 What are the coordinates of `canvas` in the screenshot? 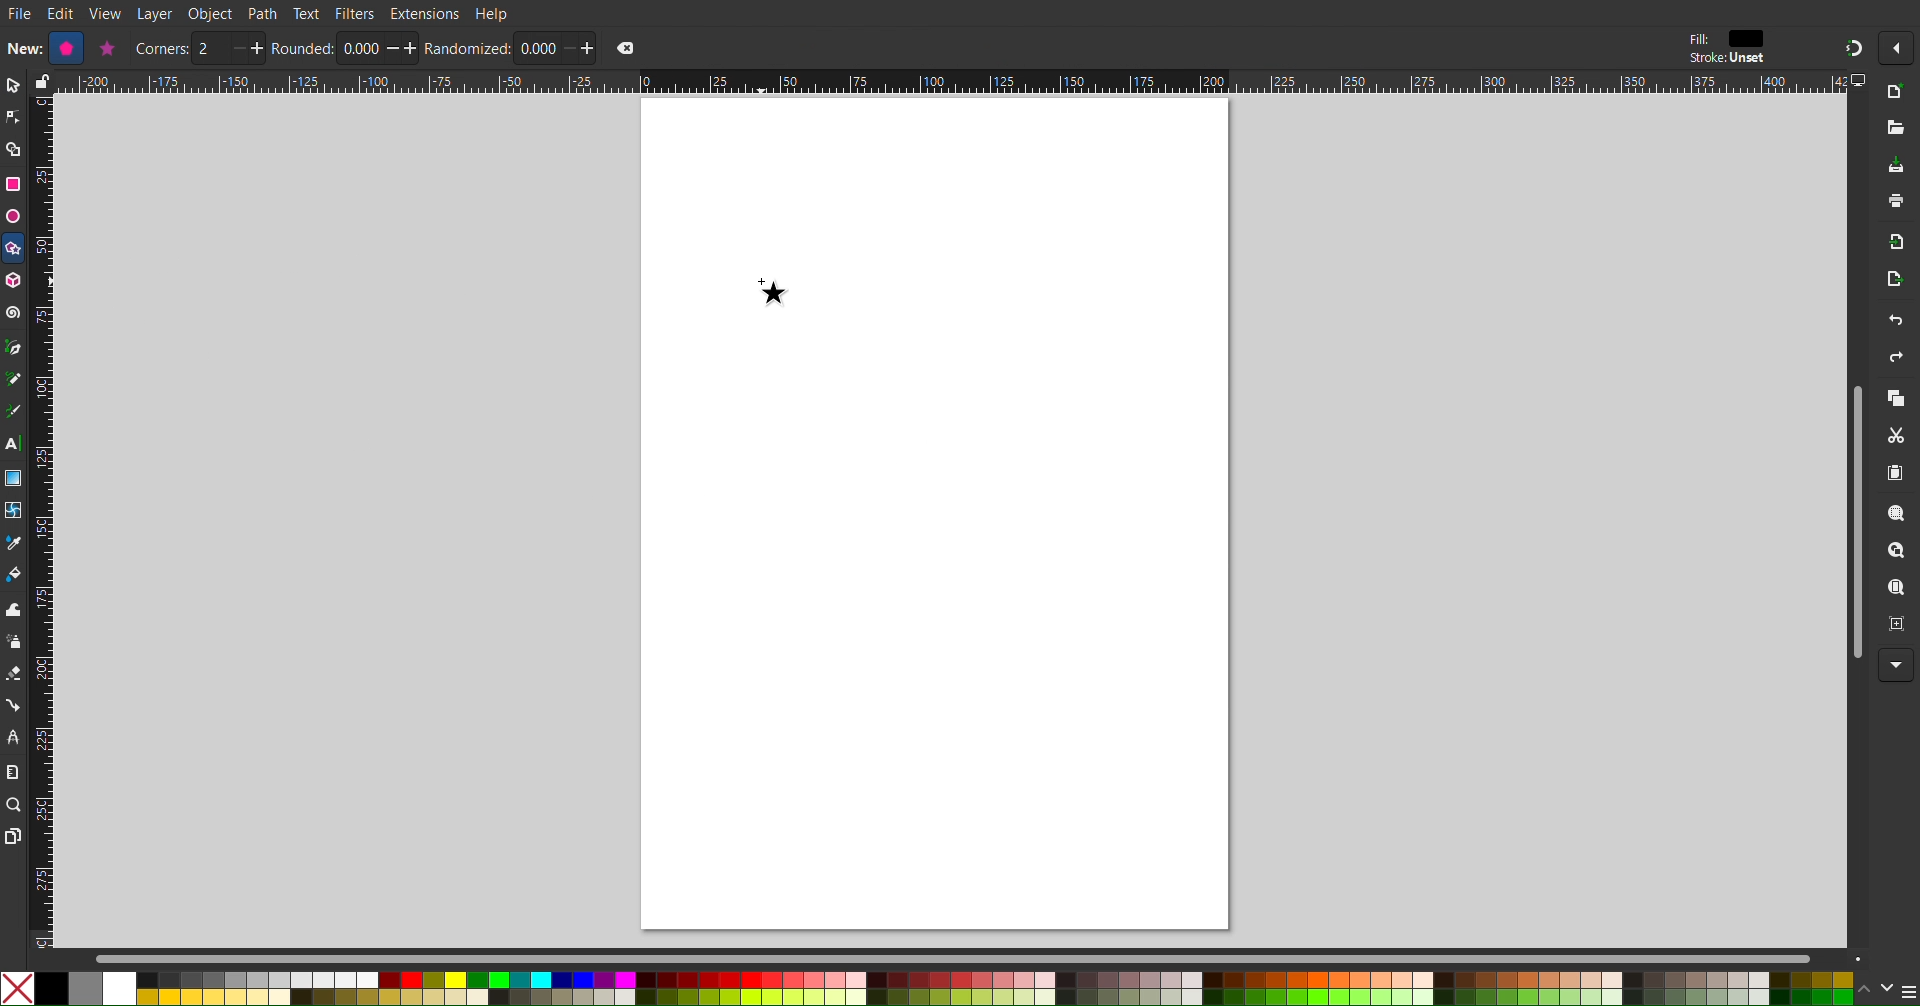 It's located at (934, 513).